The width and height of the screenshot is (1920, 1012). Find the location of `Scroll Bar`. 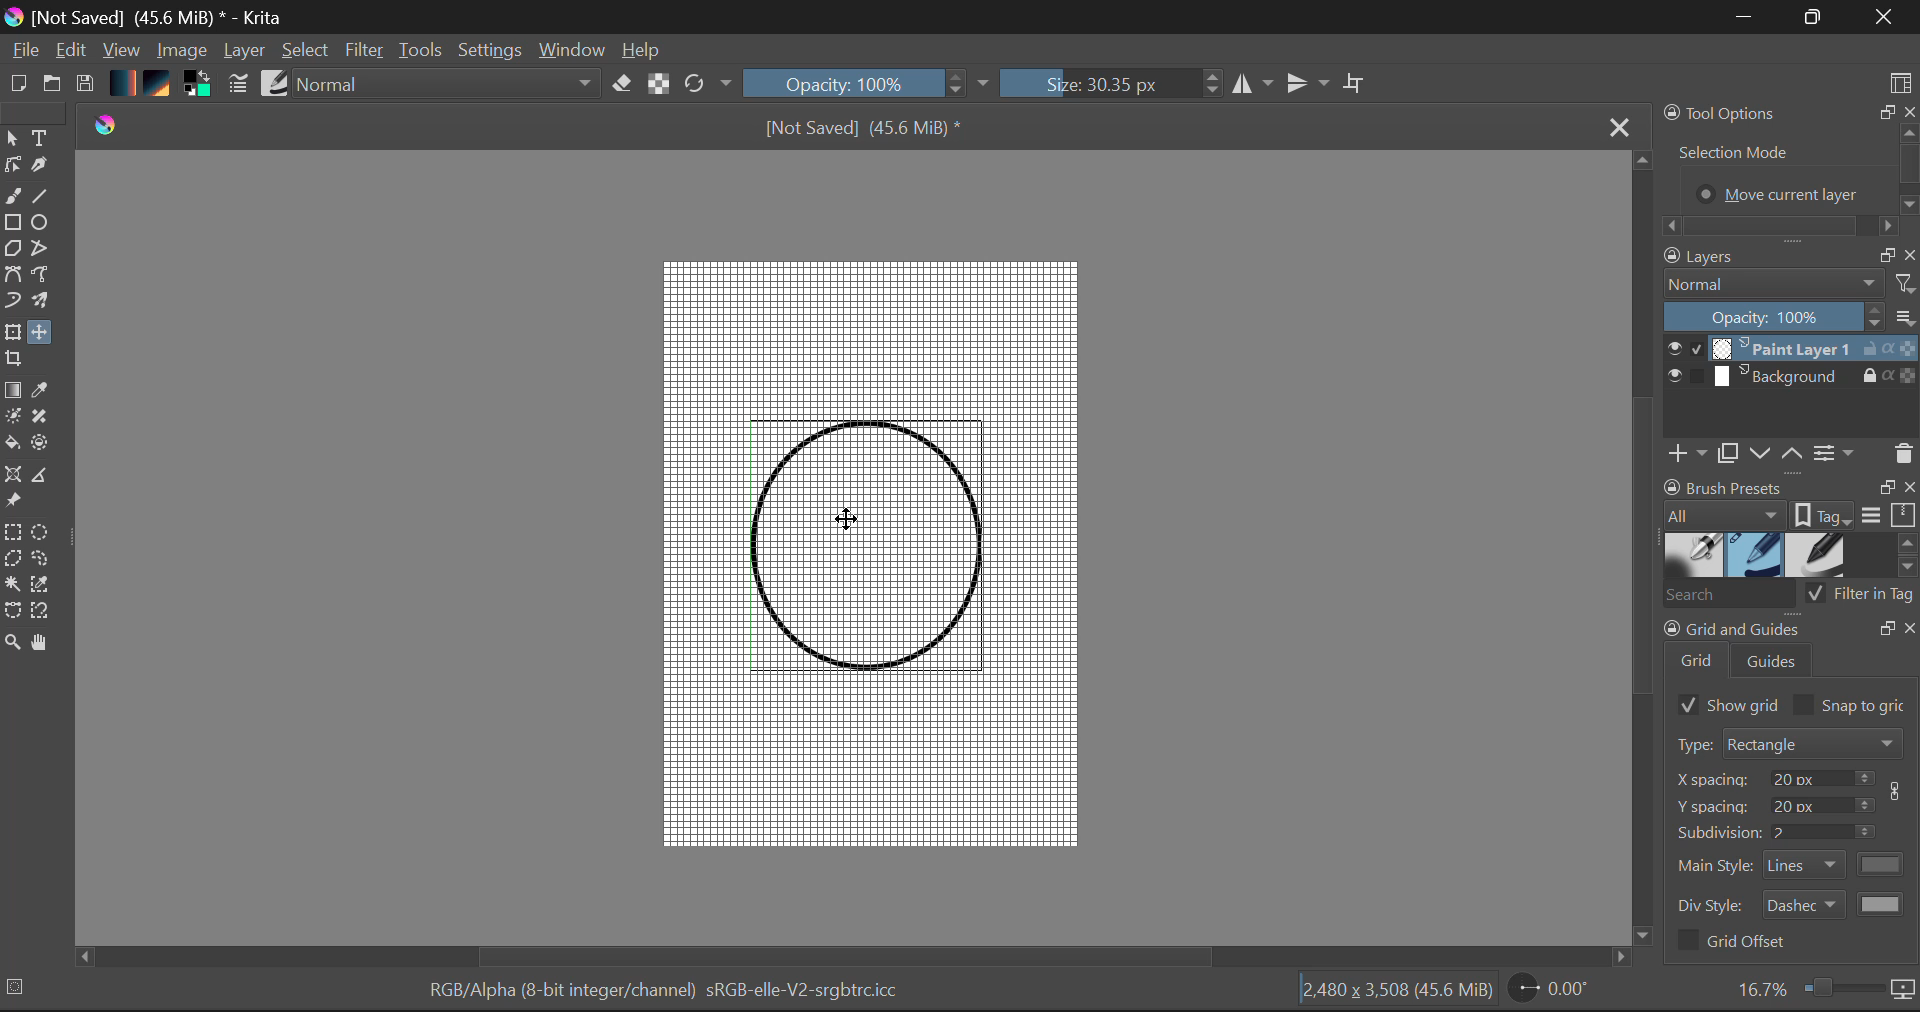

Scroll Bar is located at coordinates (1642, 549).